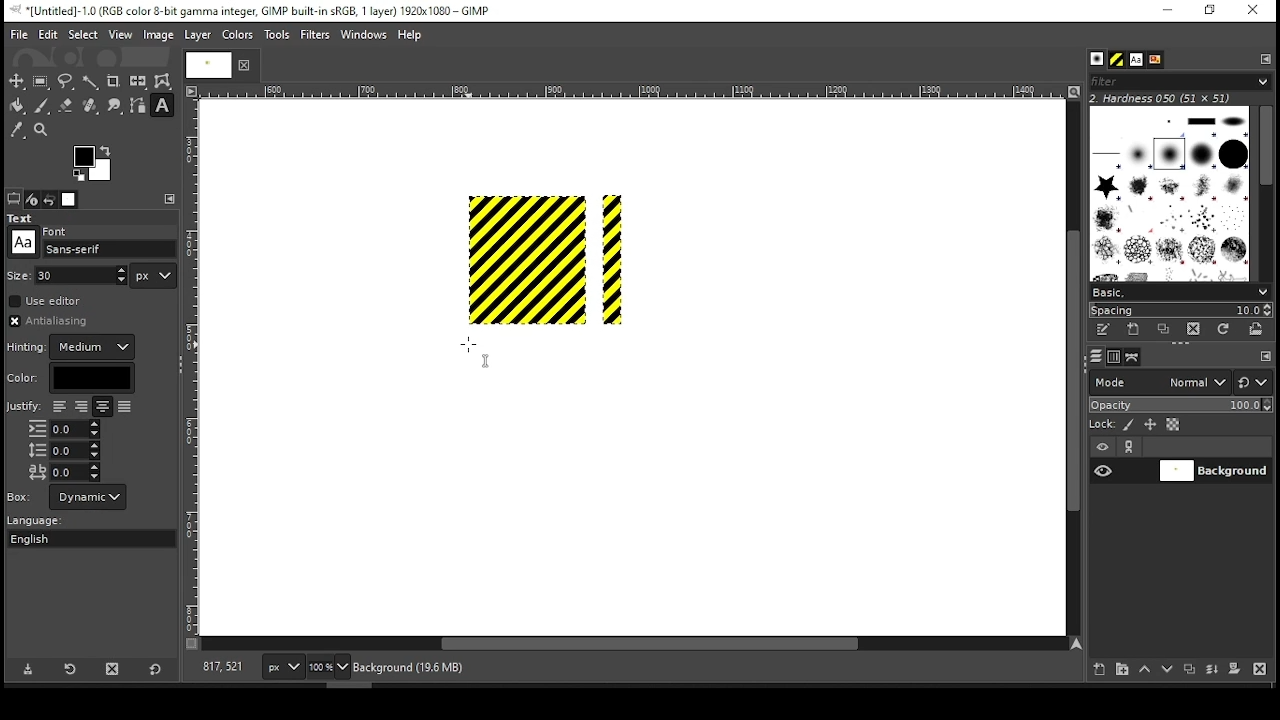 This screenshot has height=720, width=1280. What do you see at coordinates (57, 229) in the screenshot?
I see `` at bounding box center [57, 229].